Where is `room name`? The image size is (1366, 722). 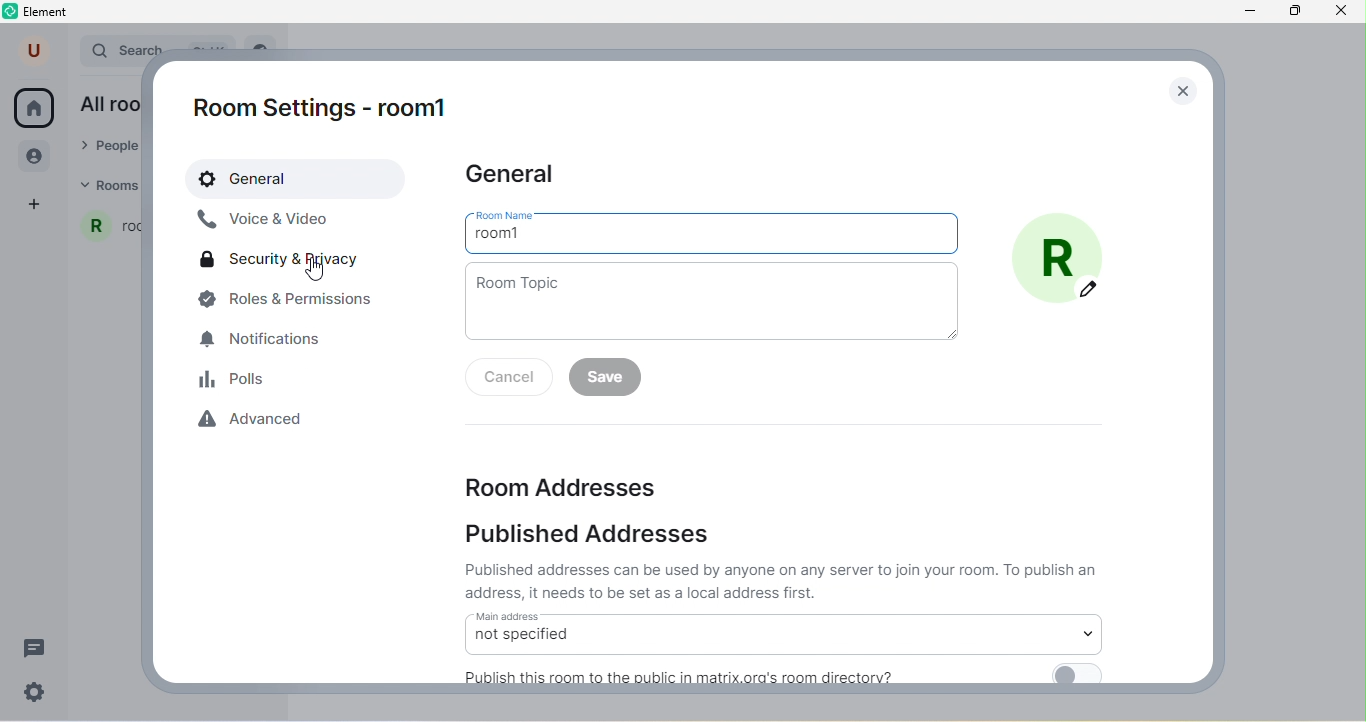
room name is located at coordinates (715, 231).